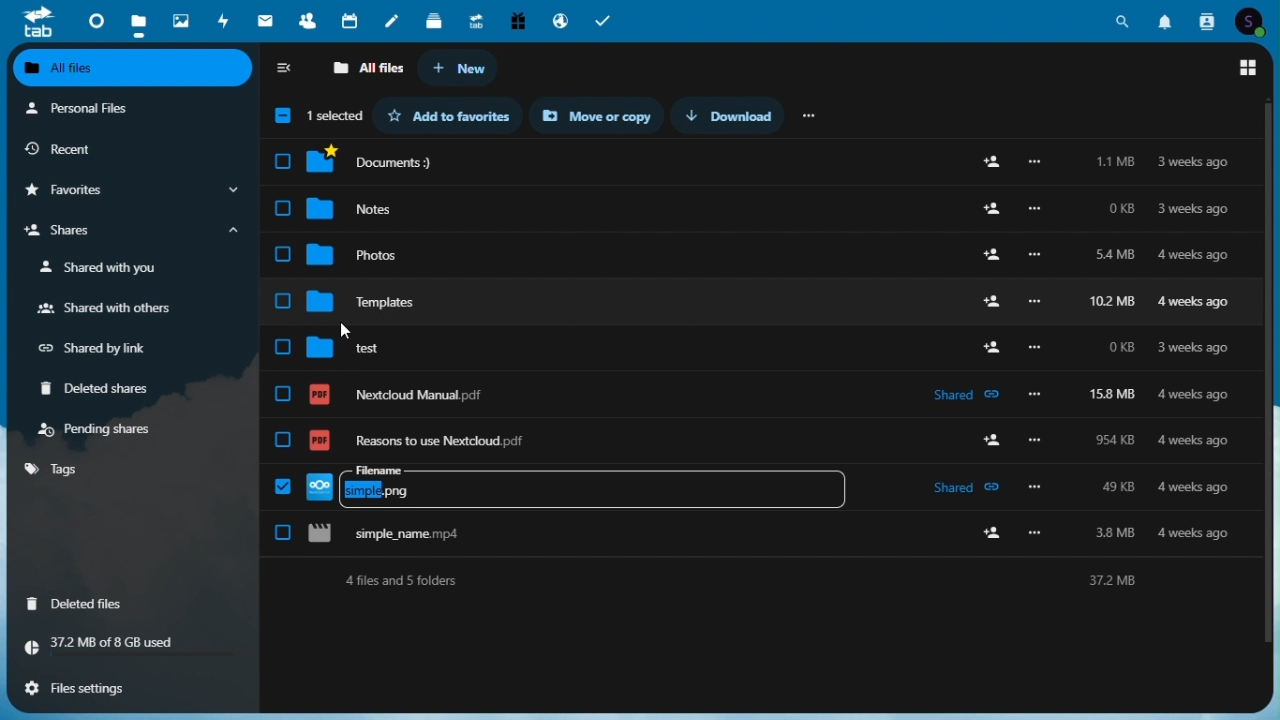 Image resolution: width=1280 pixels, height=720 pixels. I want to click on tags, so click(55, 469).